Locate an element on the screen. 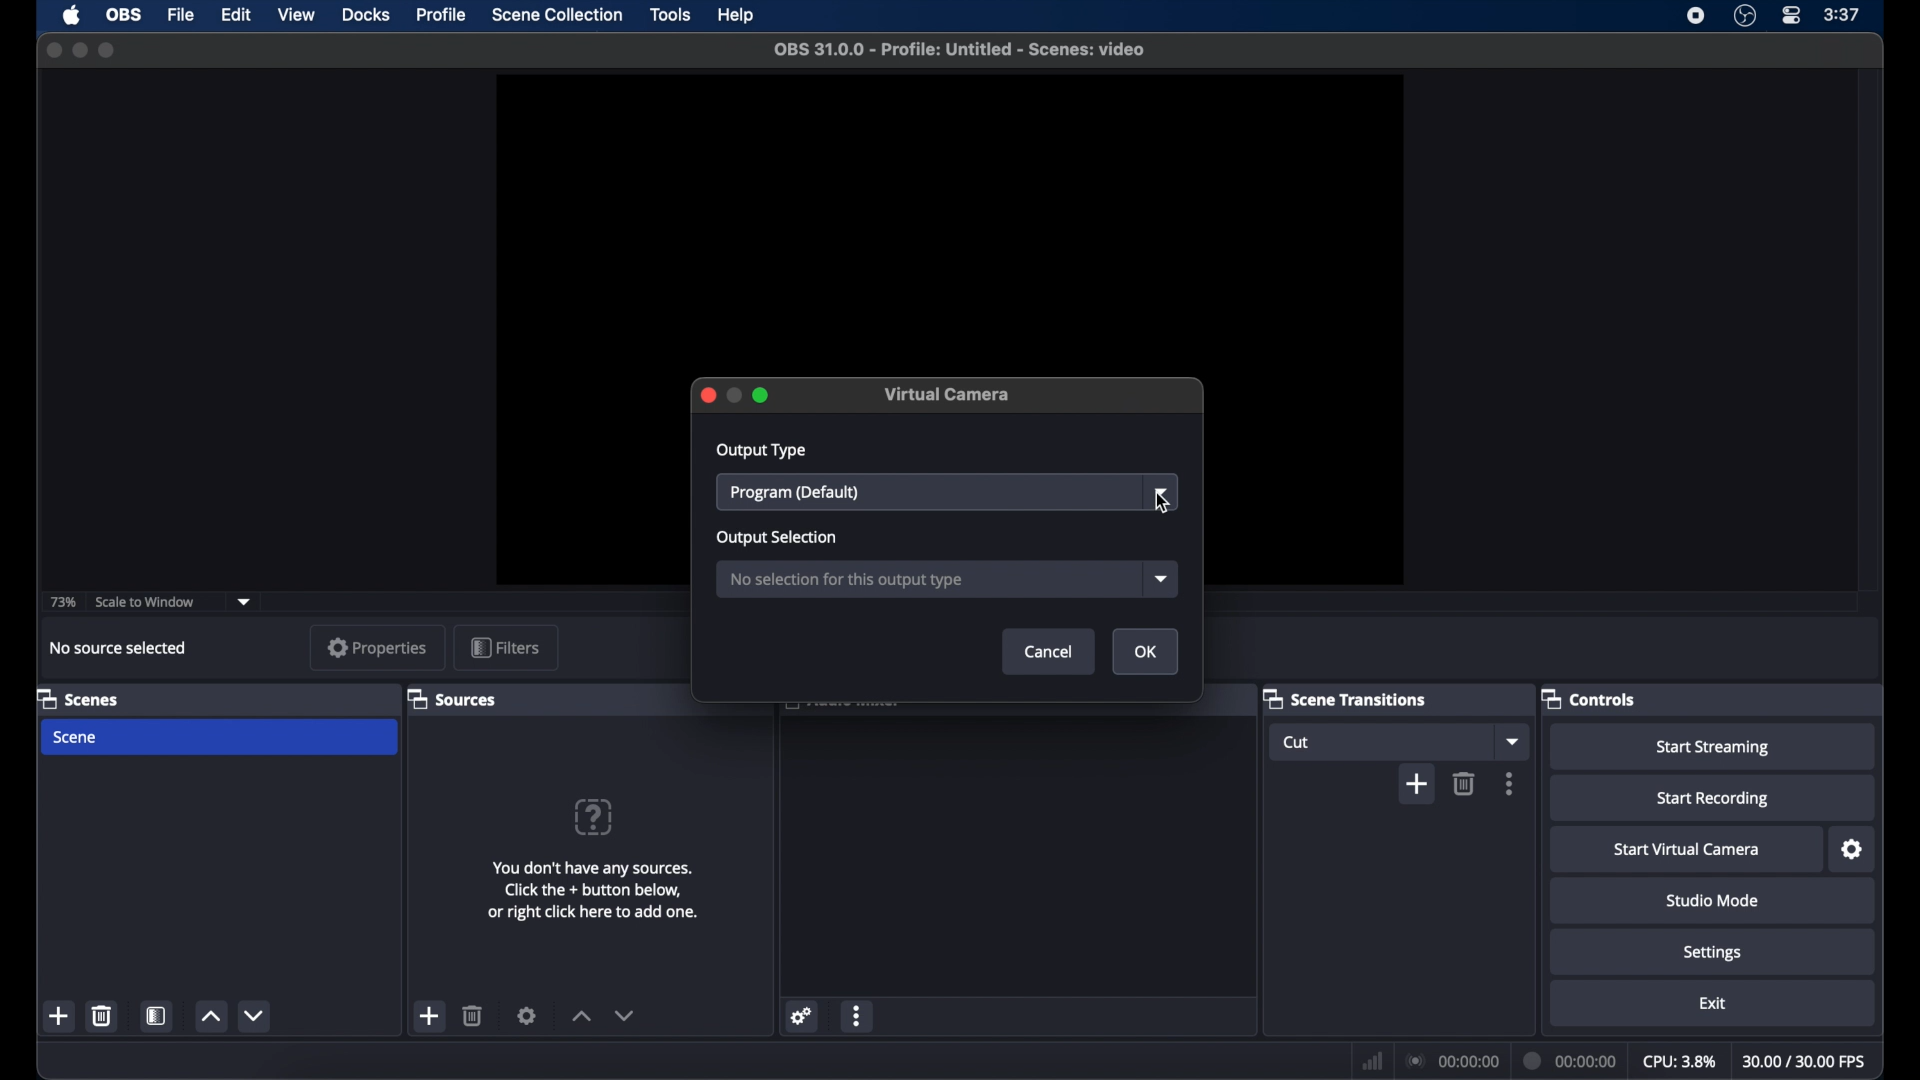 This screenshot has width=1920, height=1080. output type is located at coordinates (761, 451).